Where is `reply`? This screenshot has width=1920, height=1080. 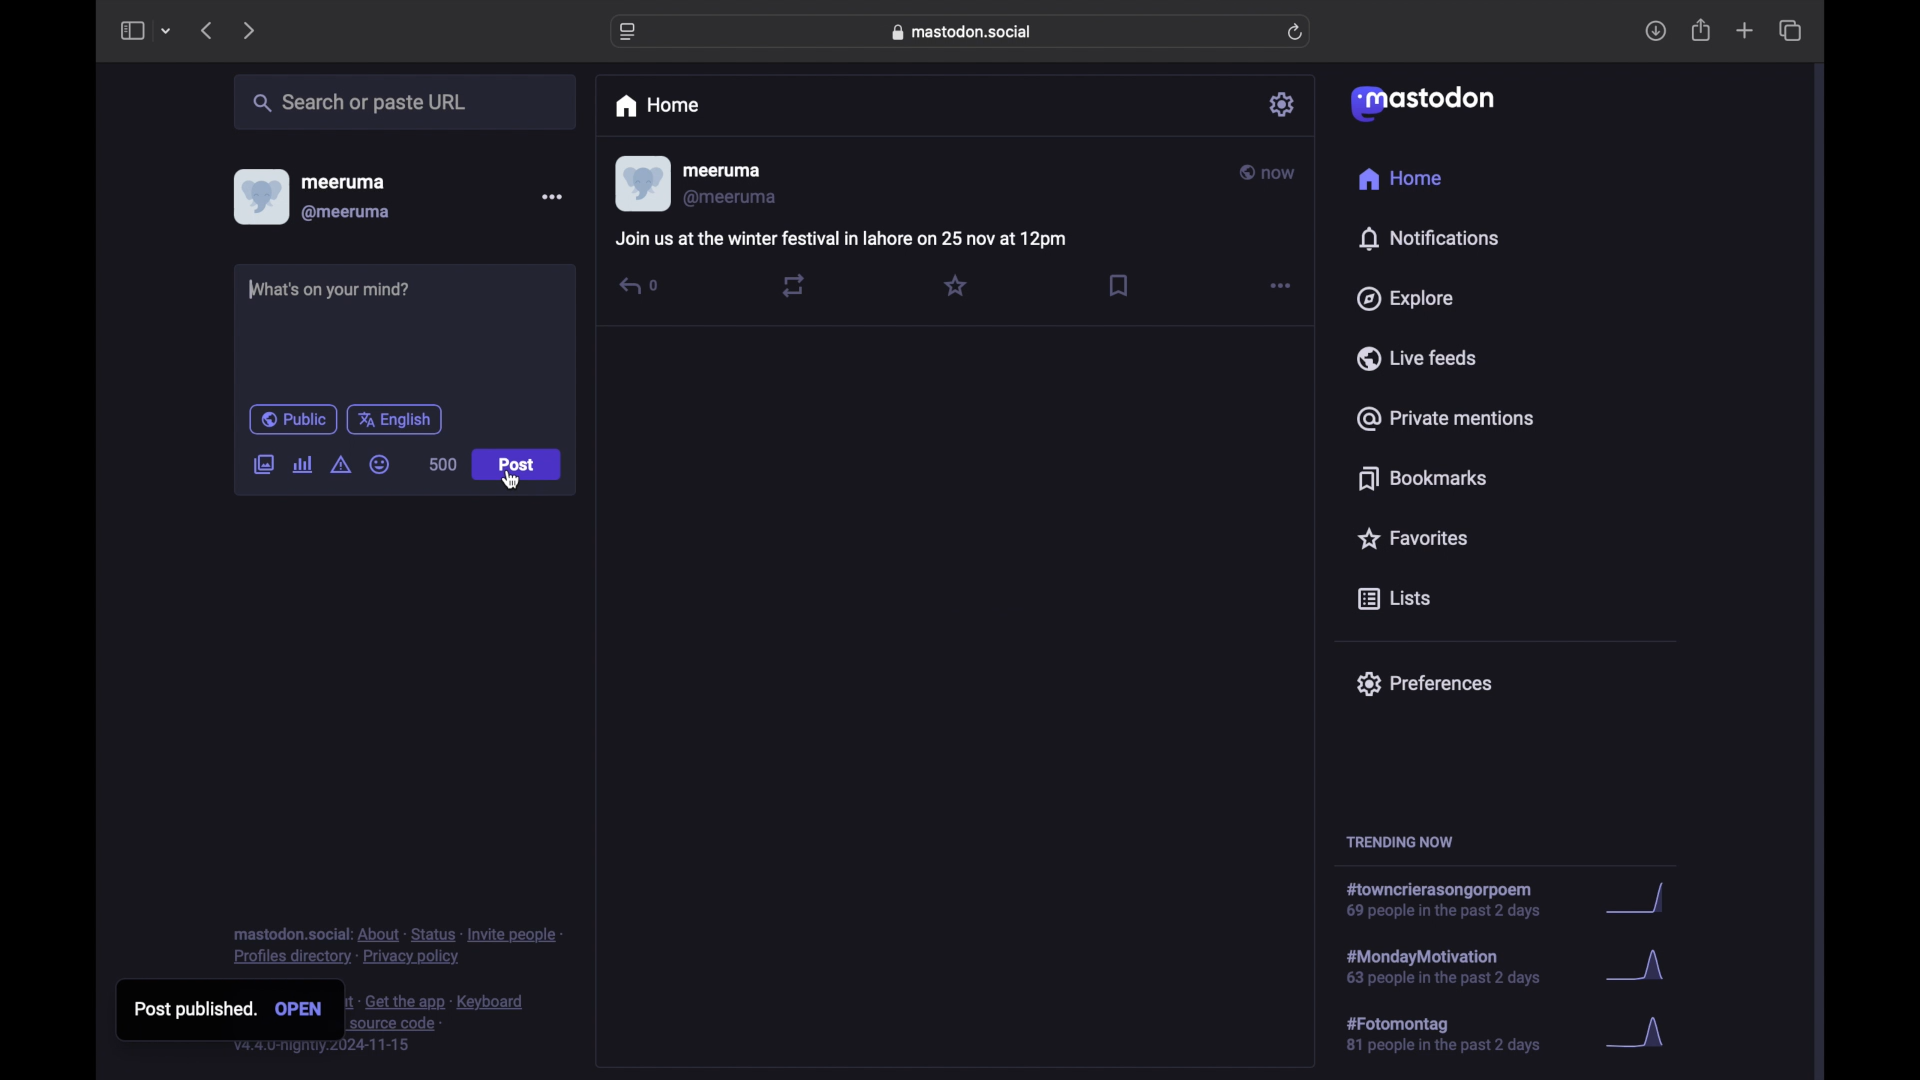
reply is located at coordinates (637, 285).